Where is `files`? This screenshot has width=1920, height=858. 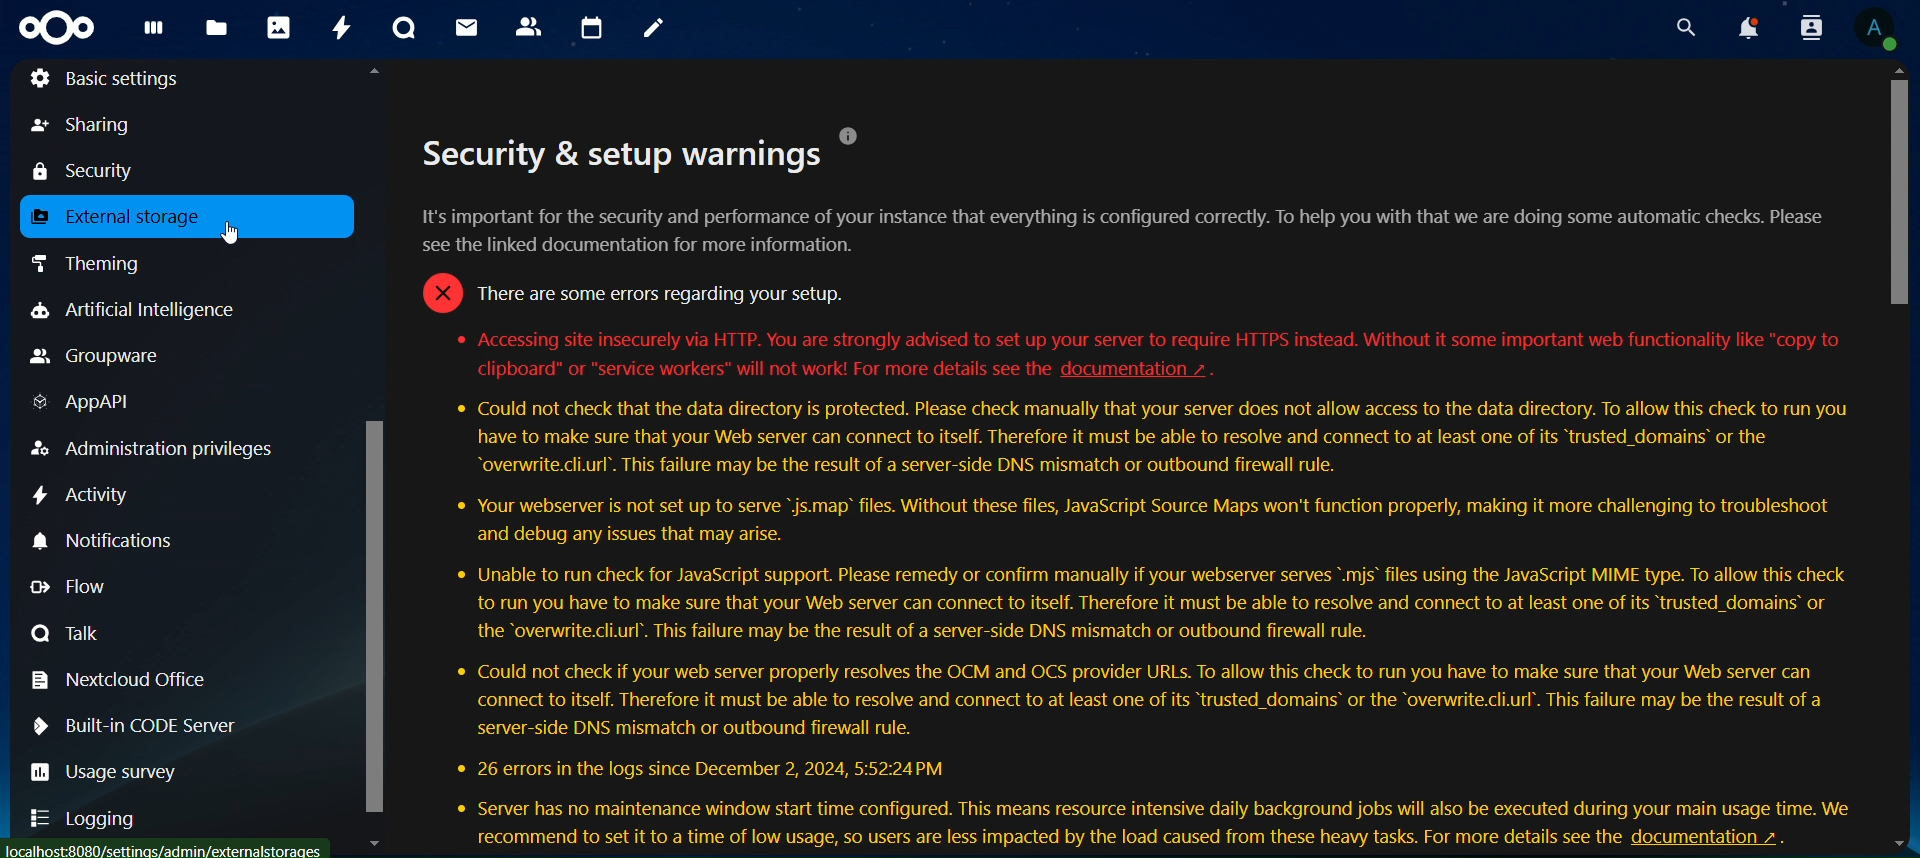
files is located at coordinates (216, 30).